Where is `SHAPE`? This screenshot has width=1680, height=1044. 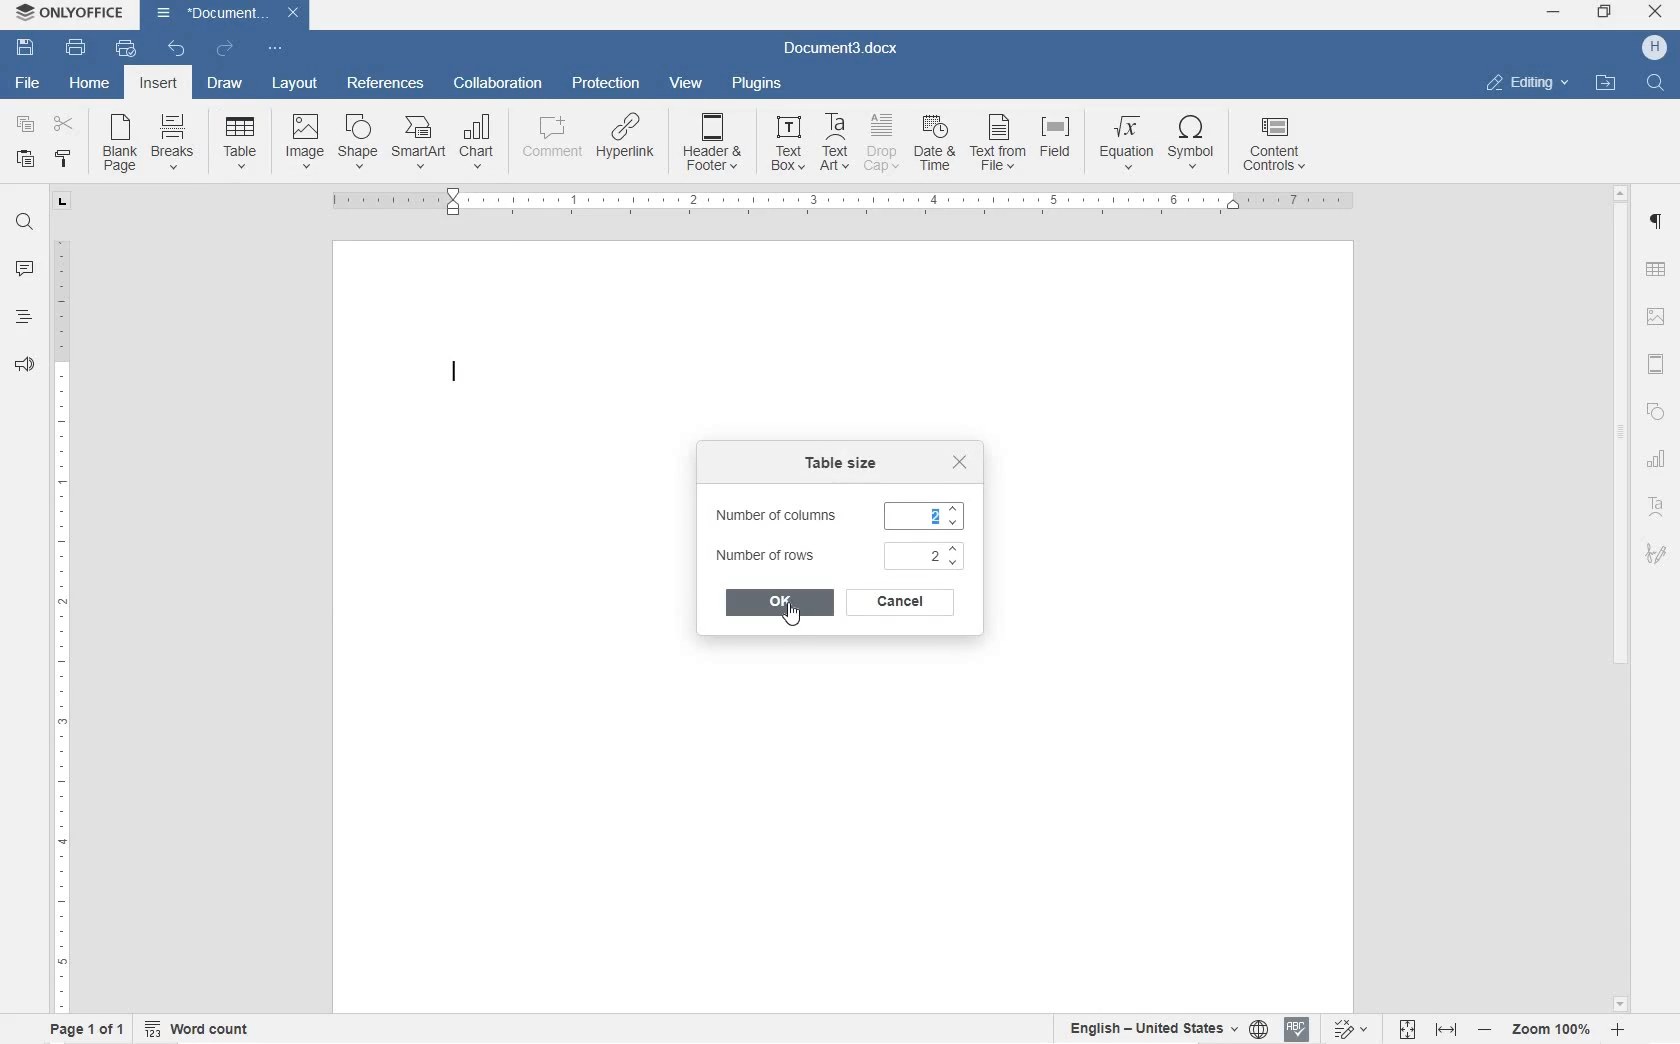 SHAPE is located at coordinates (1654, 415).